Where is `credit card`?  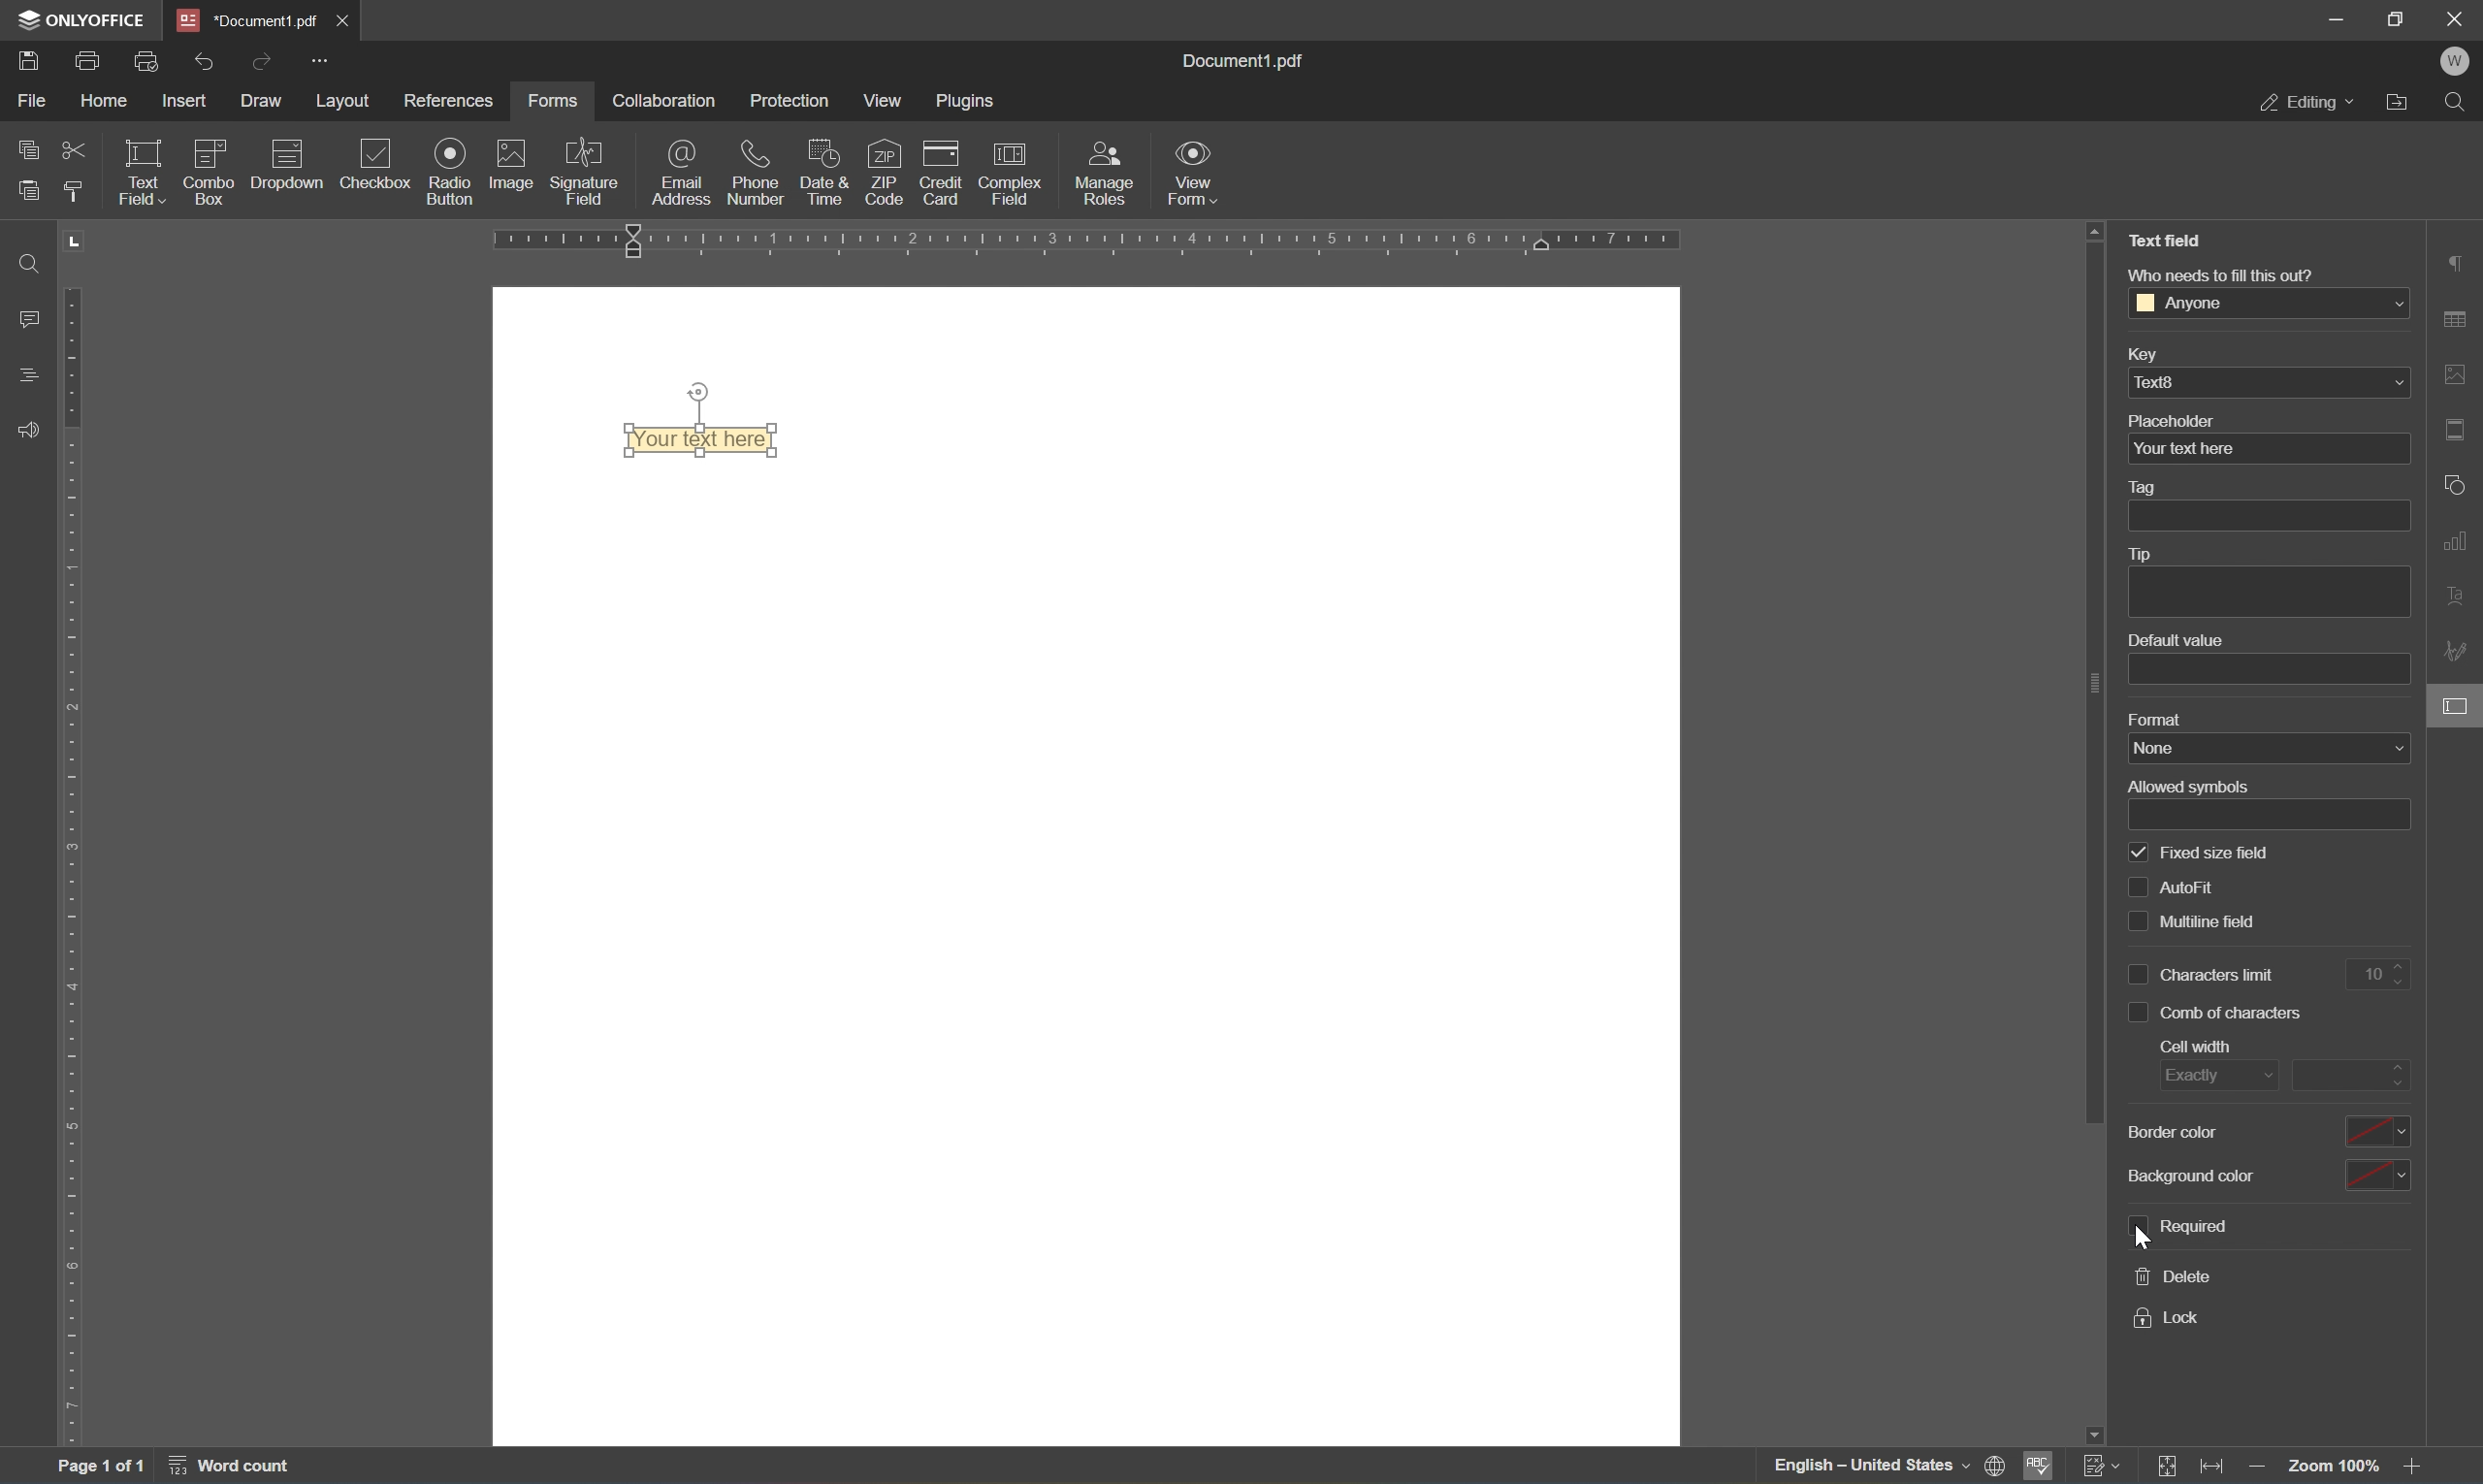 credit card is located at coordinates (938, 179).